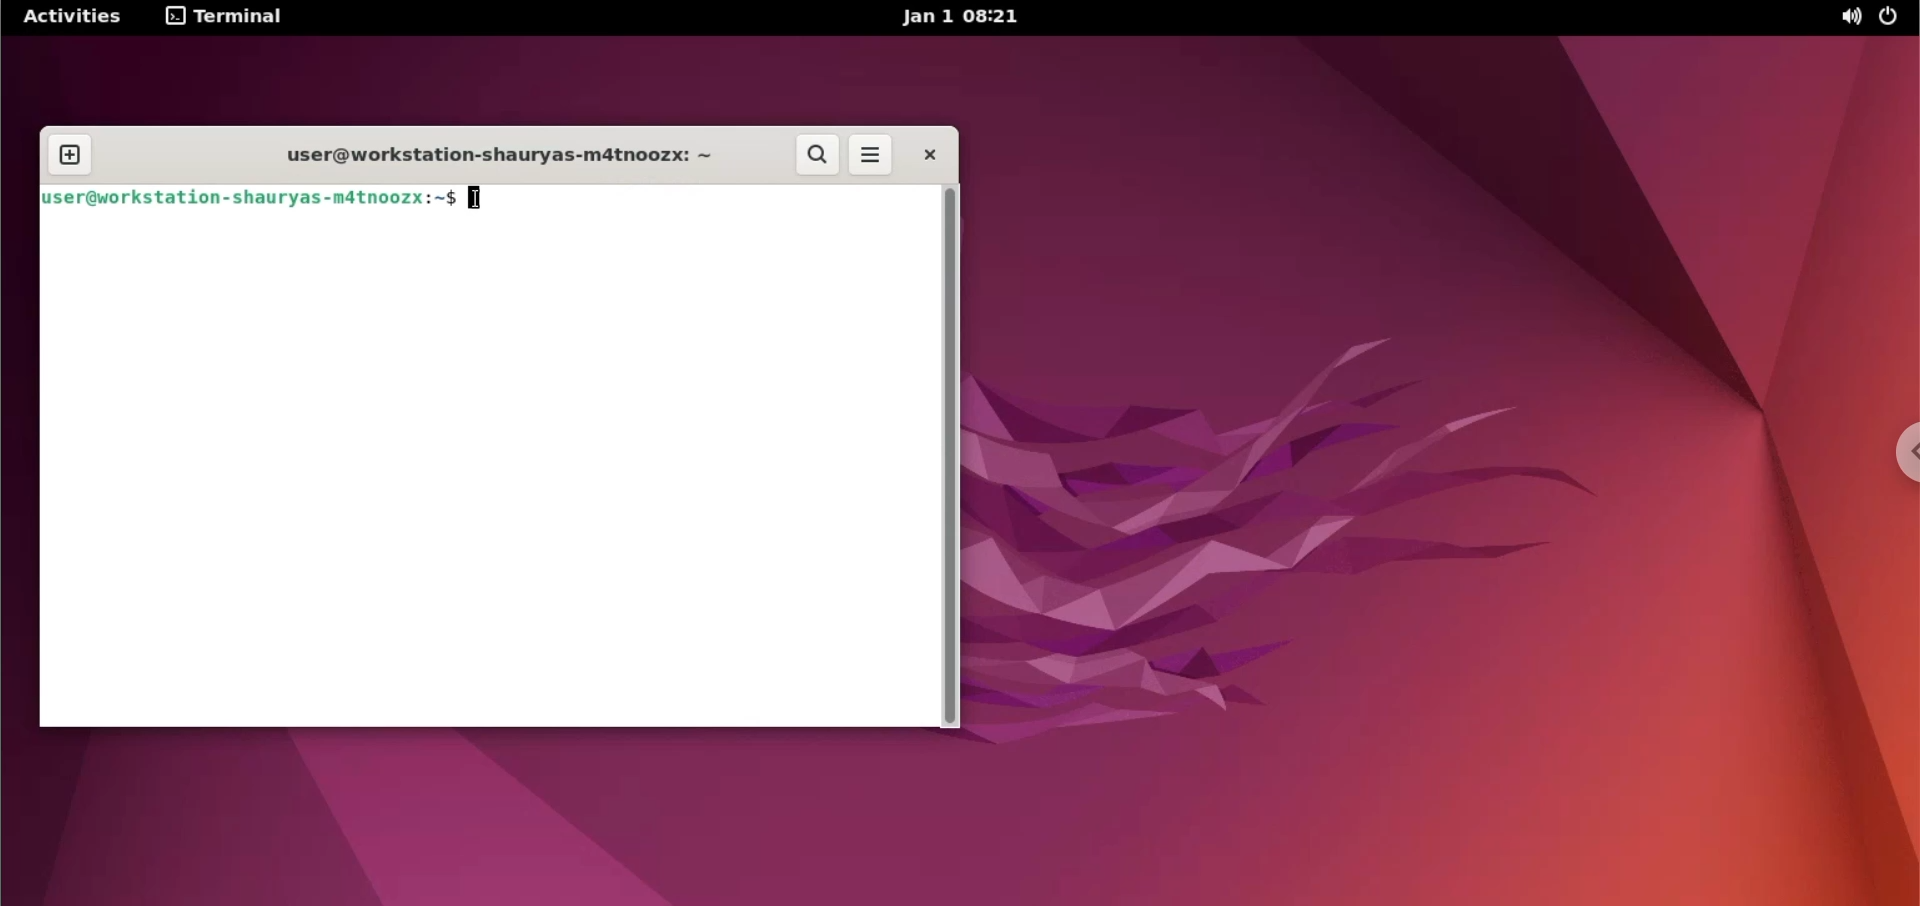  Describe the element at coordinates (249, 199) in the screenshot. I see `user@workstation-shauryas-m4tnoozx:~$` at that location.